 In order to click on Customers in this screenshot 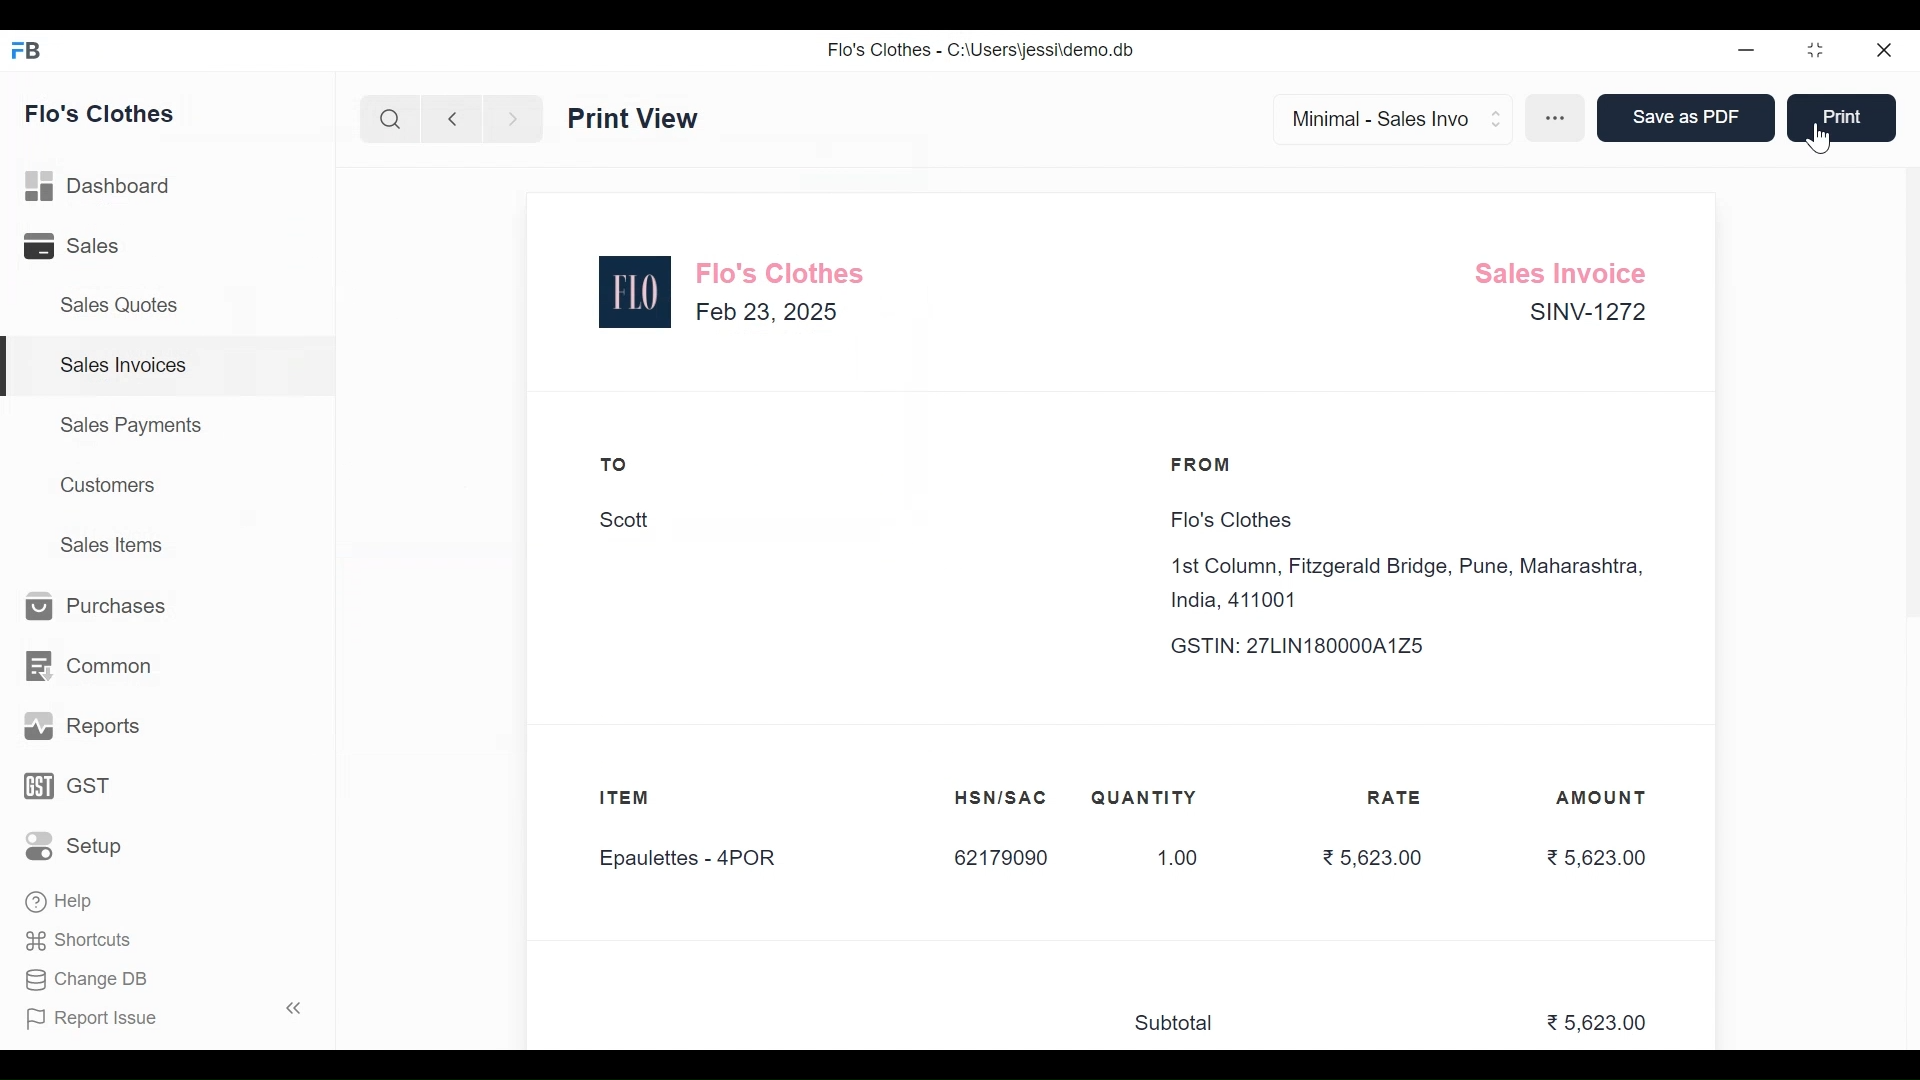, I will do `click(108, 486)`.